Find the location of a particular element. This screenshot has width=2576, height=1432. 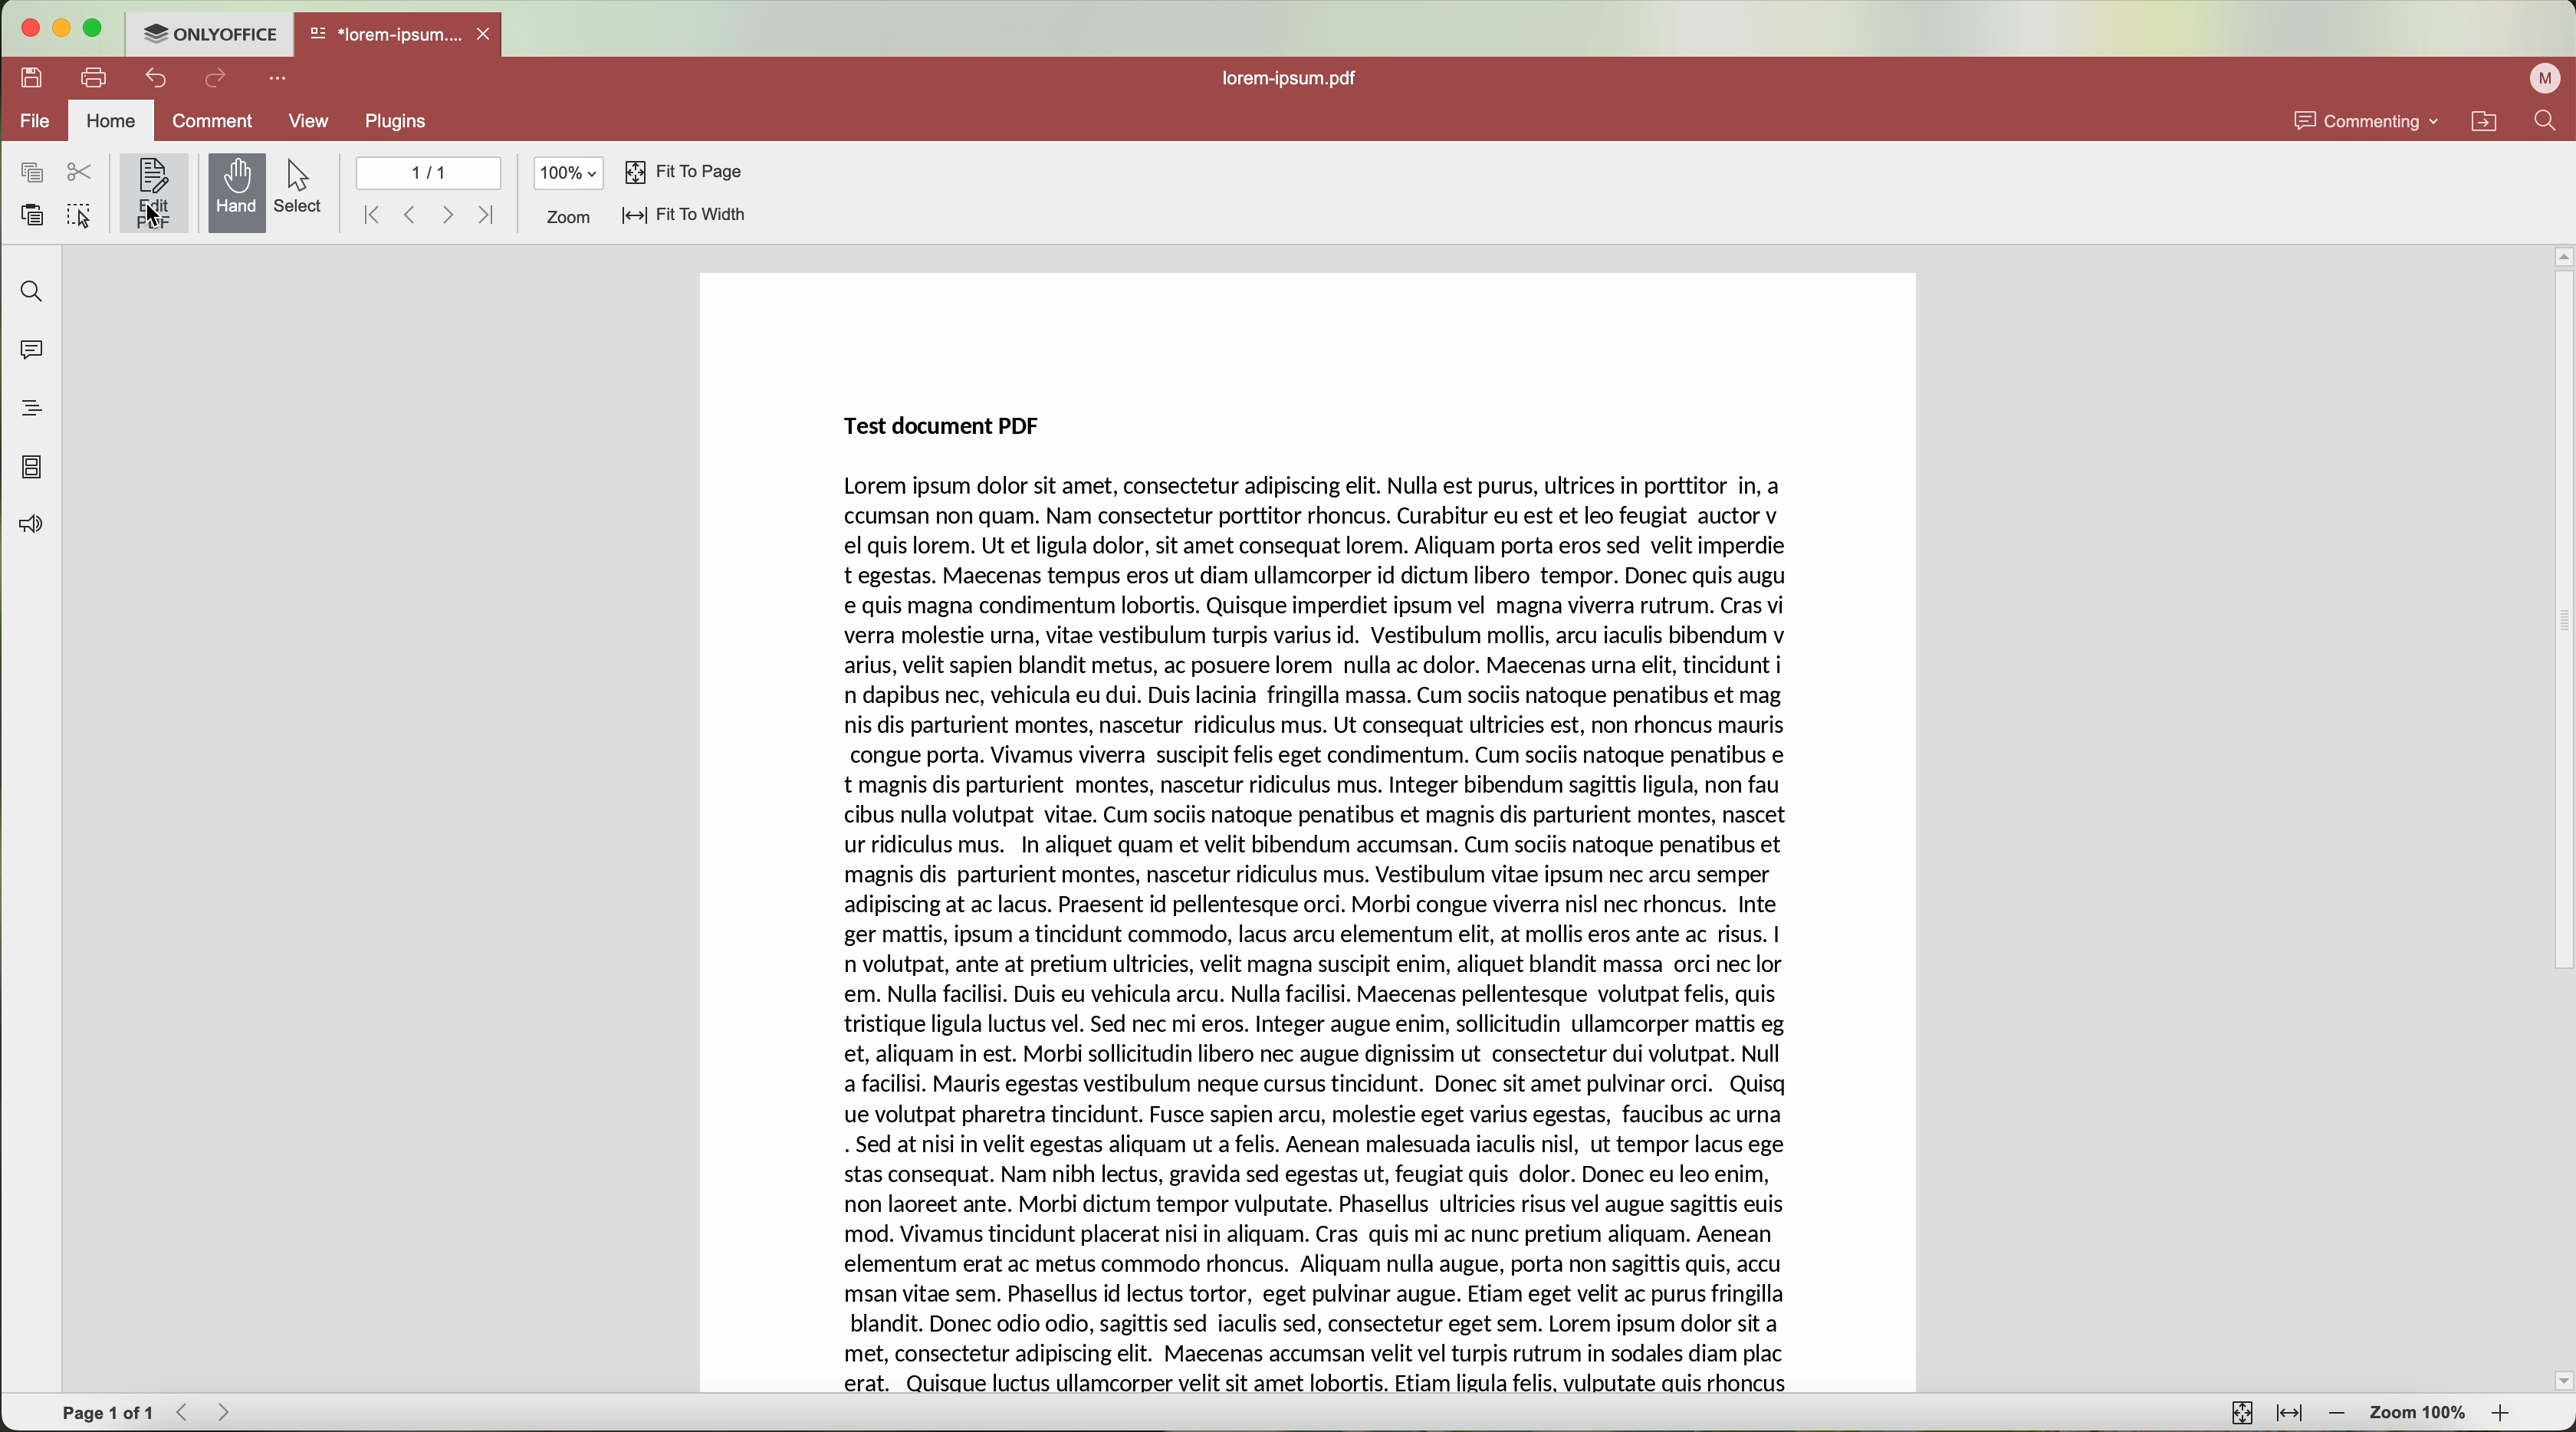

fit to page is located at coordinates (686, 173).